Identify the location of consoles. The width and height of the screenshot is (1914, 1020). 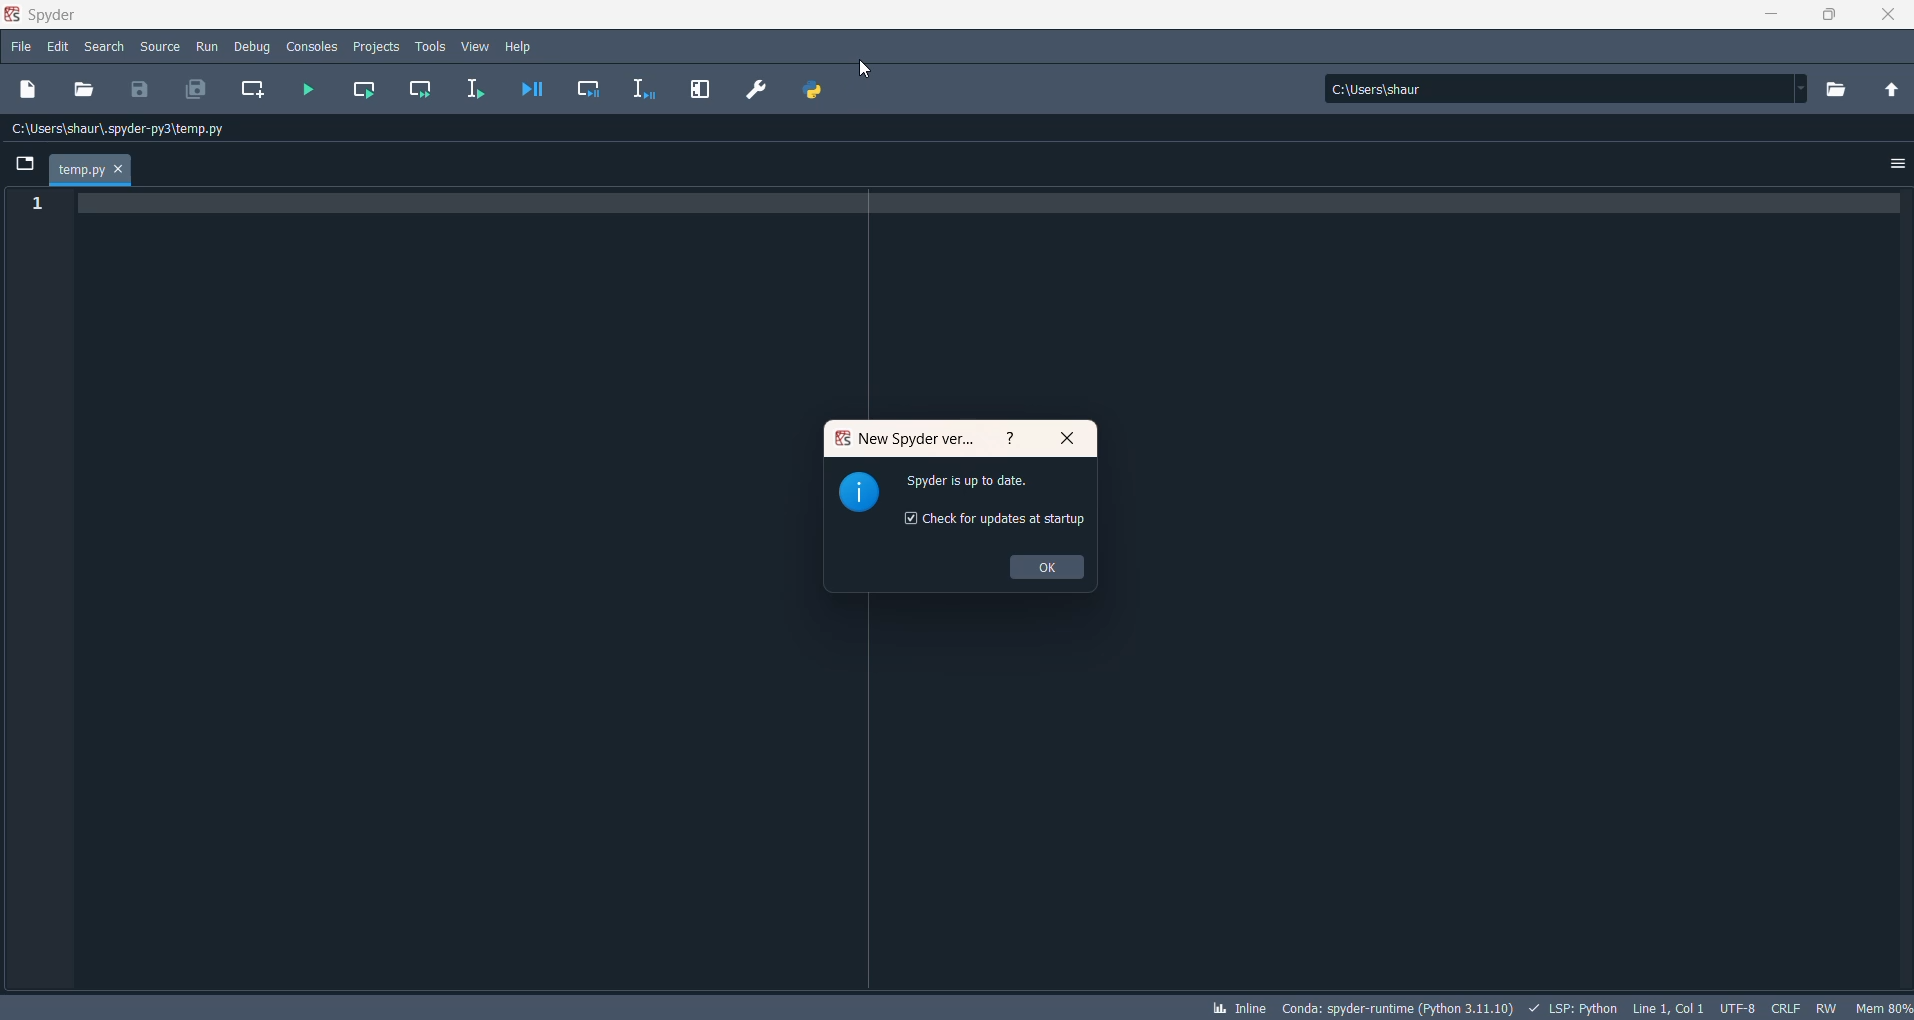
(312, 45).